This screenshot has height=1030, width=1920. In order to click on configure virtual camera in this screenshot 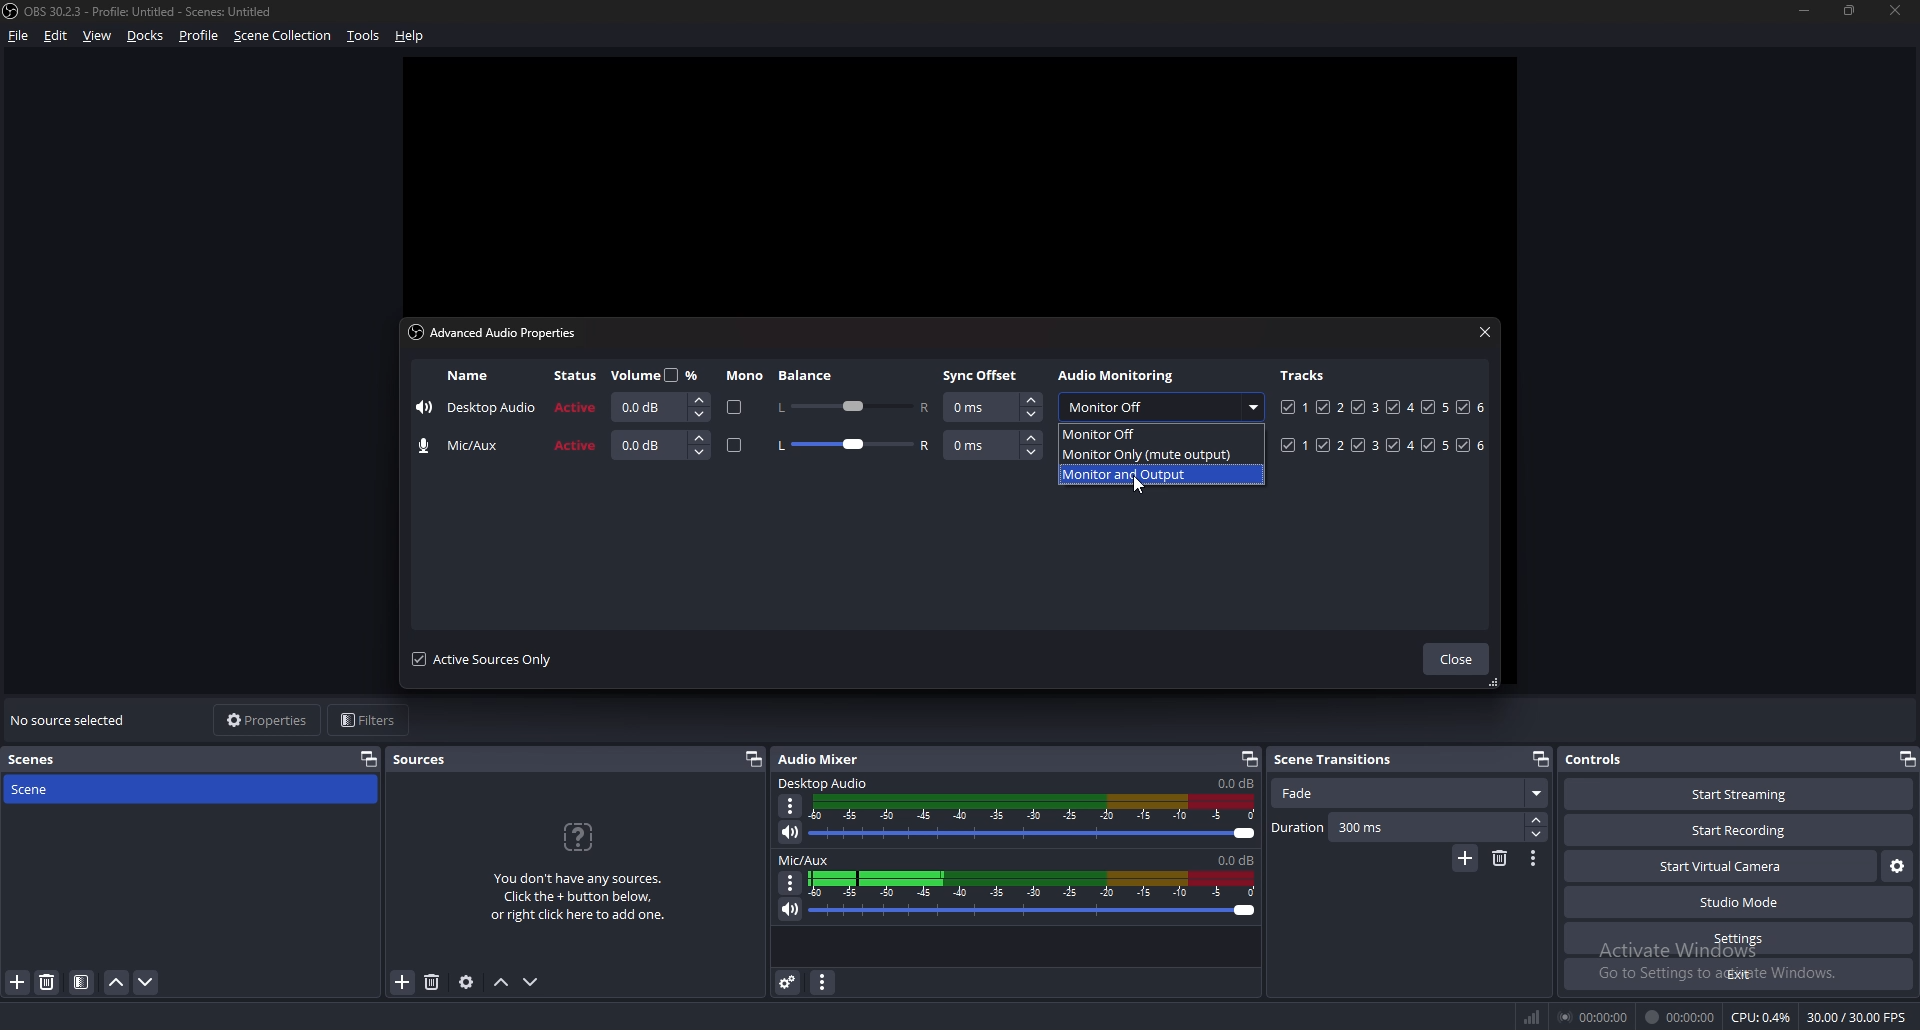, I will do `click(1896, 867)`.